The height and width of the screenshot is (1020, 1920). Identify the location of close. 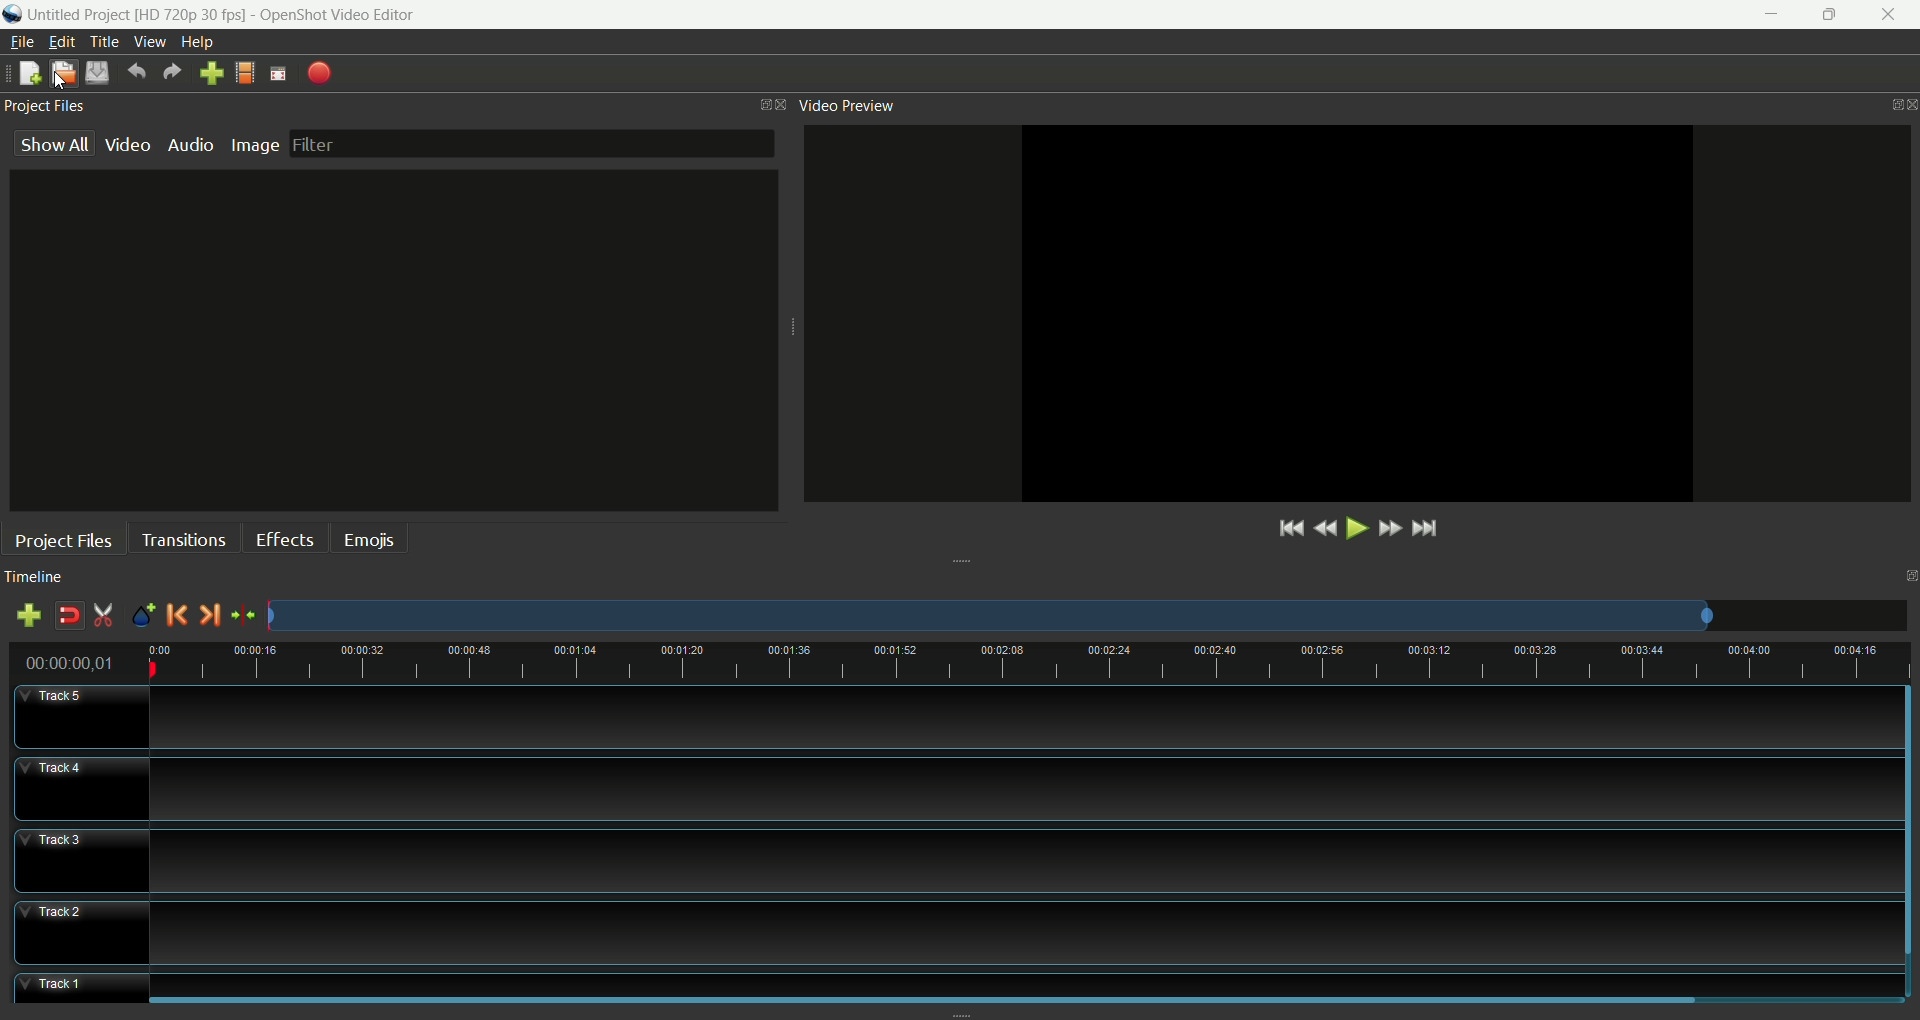
(1892, 16).